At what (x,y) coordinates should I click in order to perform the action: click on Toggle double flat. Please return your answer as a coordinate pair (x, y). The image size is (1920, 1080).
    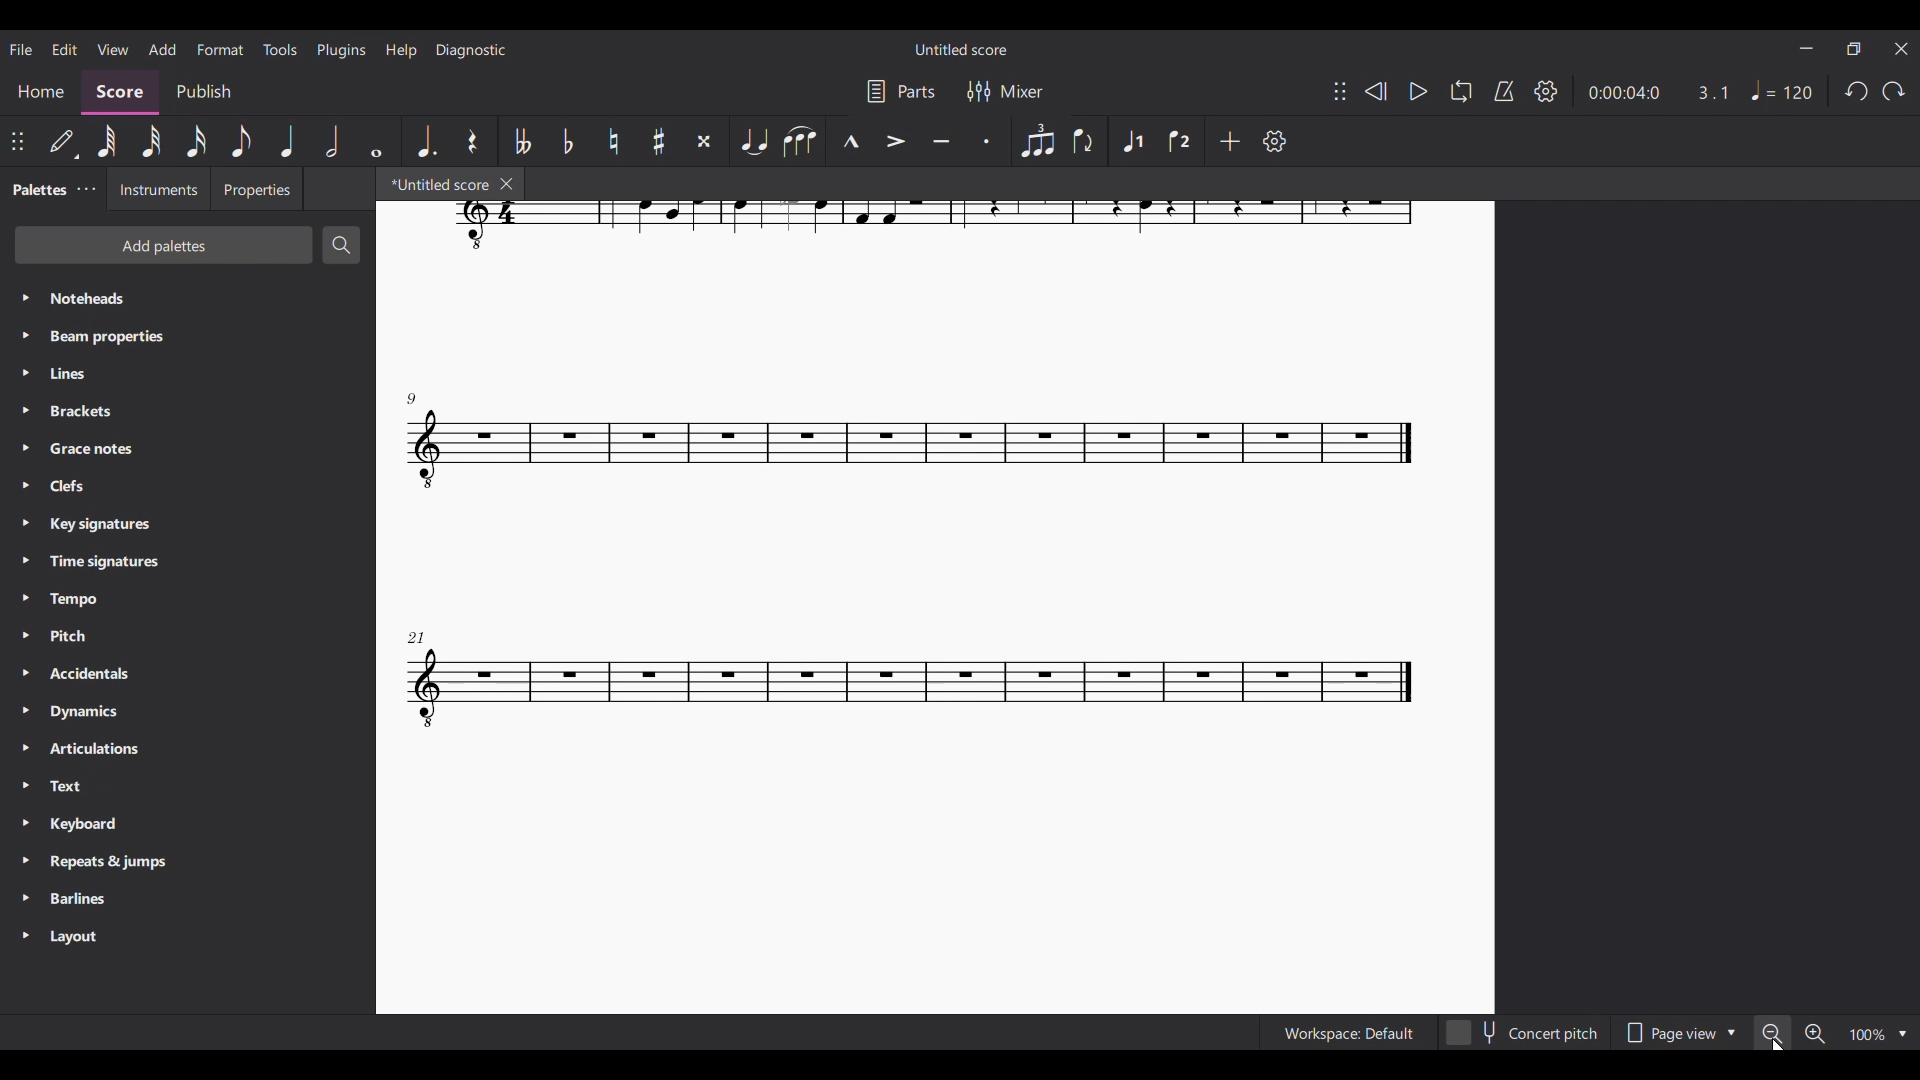
    Looking at the image, I should click on (522, 142).